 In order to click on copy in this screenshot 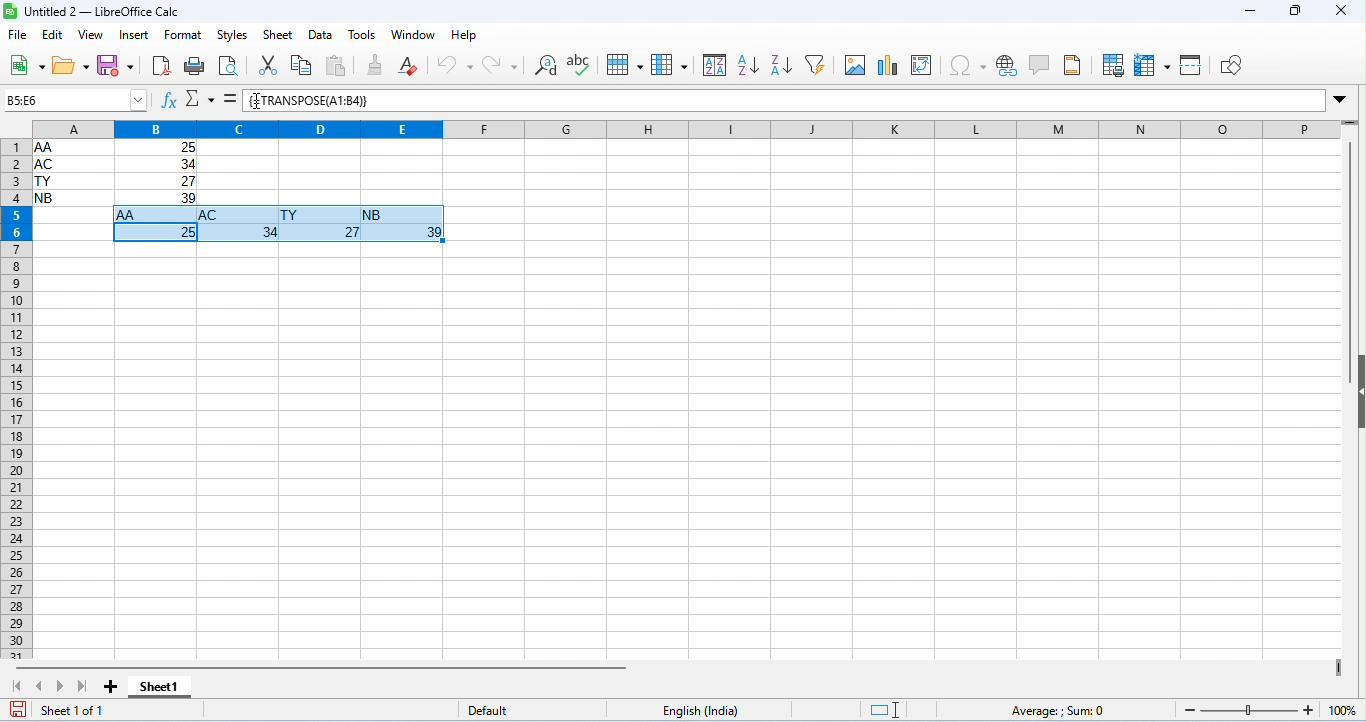, I will do `click(302, 65)`.